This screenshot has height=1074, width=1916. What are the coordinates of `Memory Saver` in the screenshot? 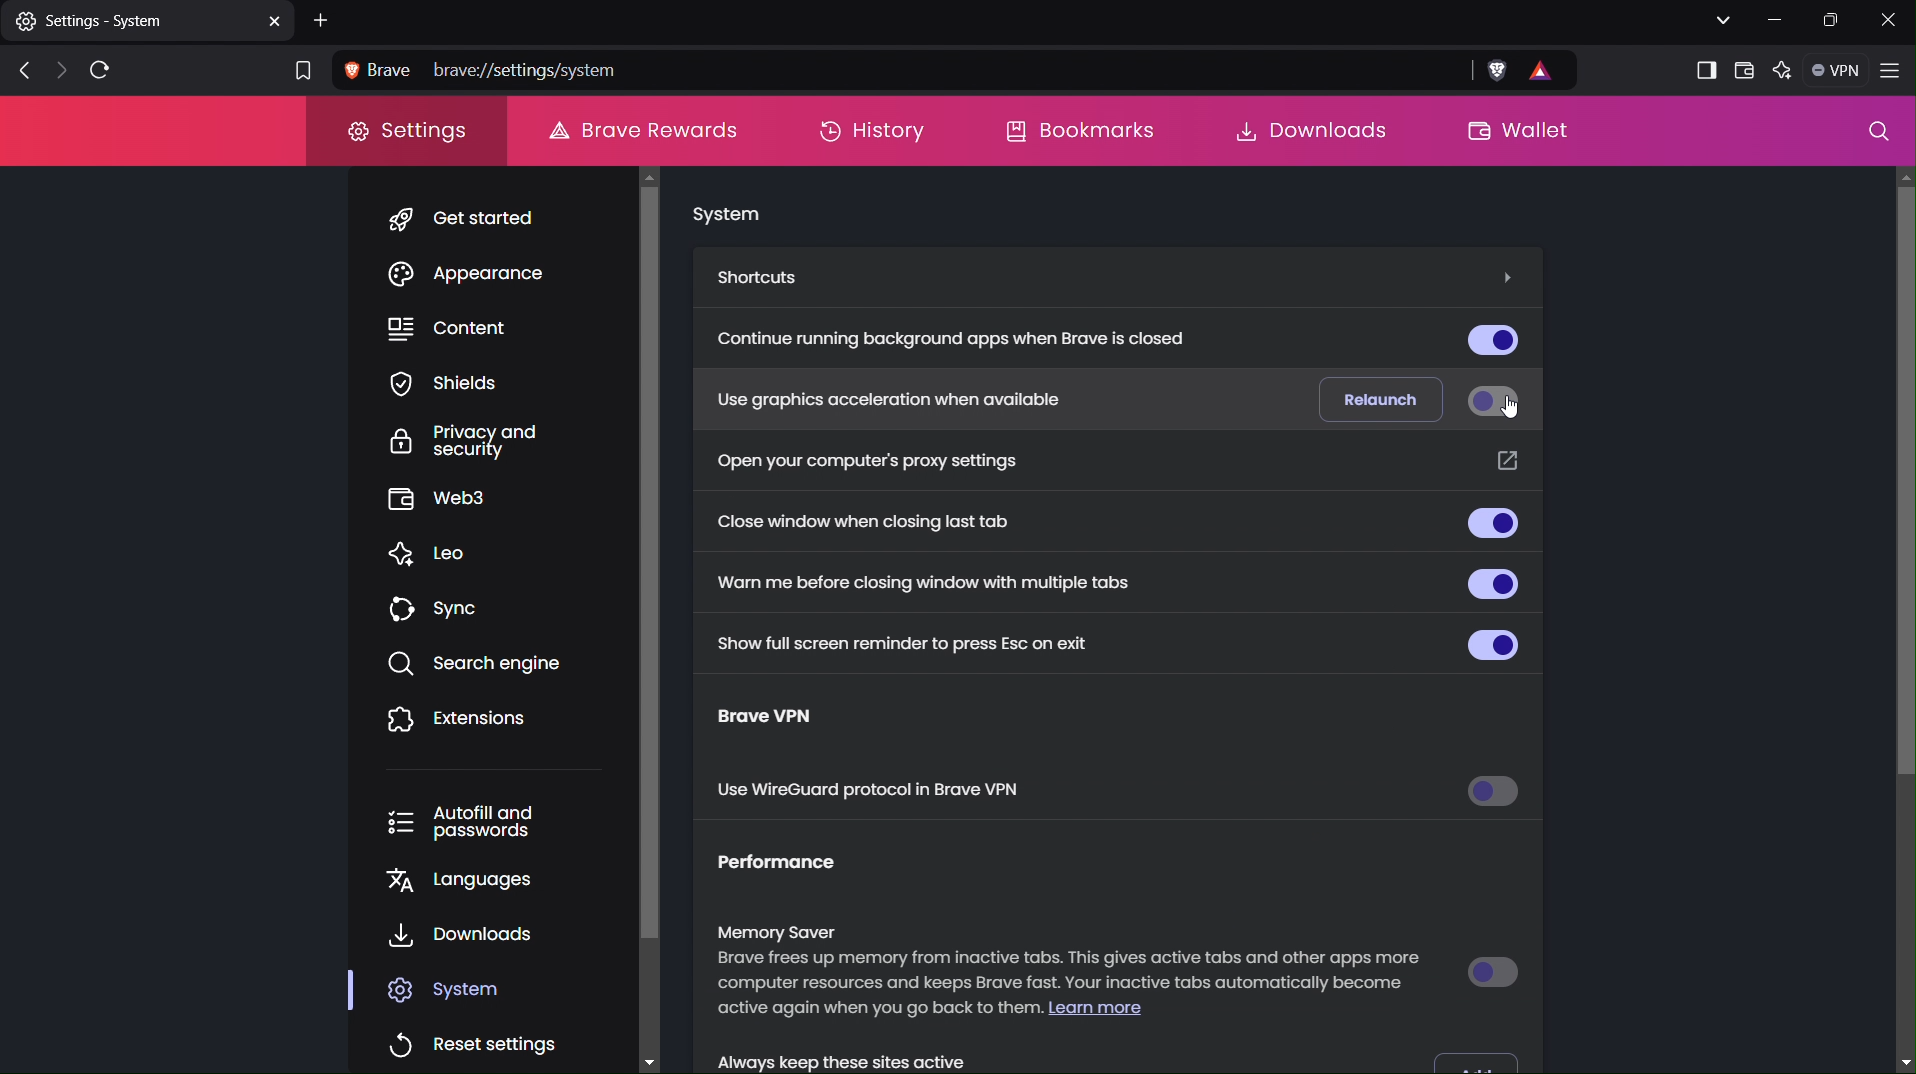 It's located at (1073, 976).